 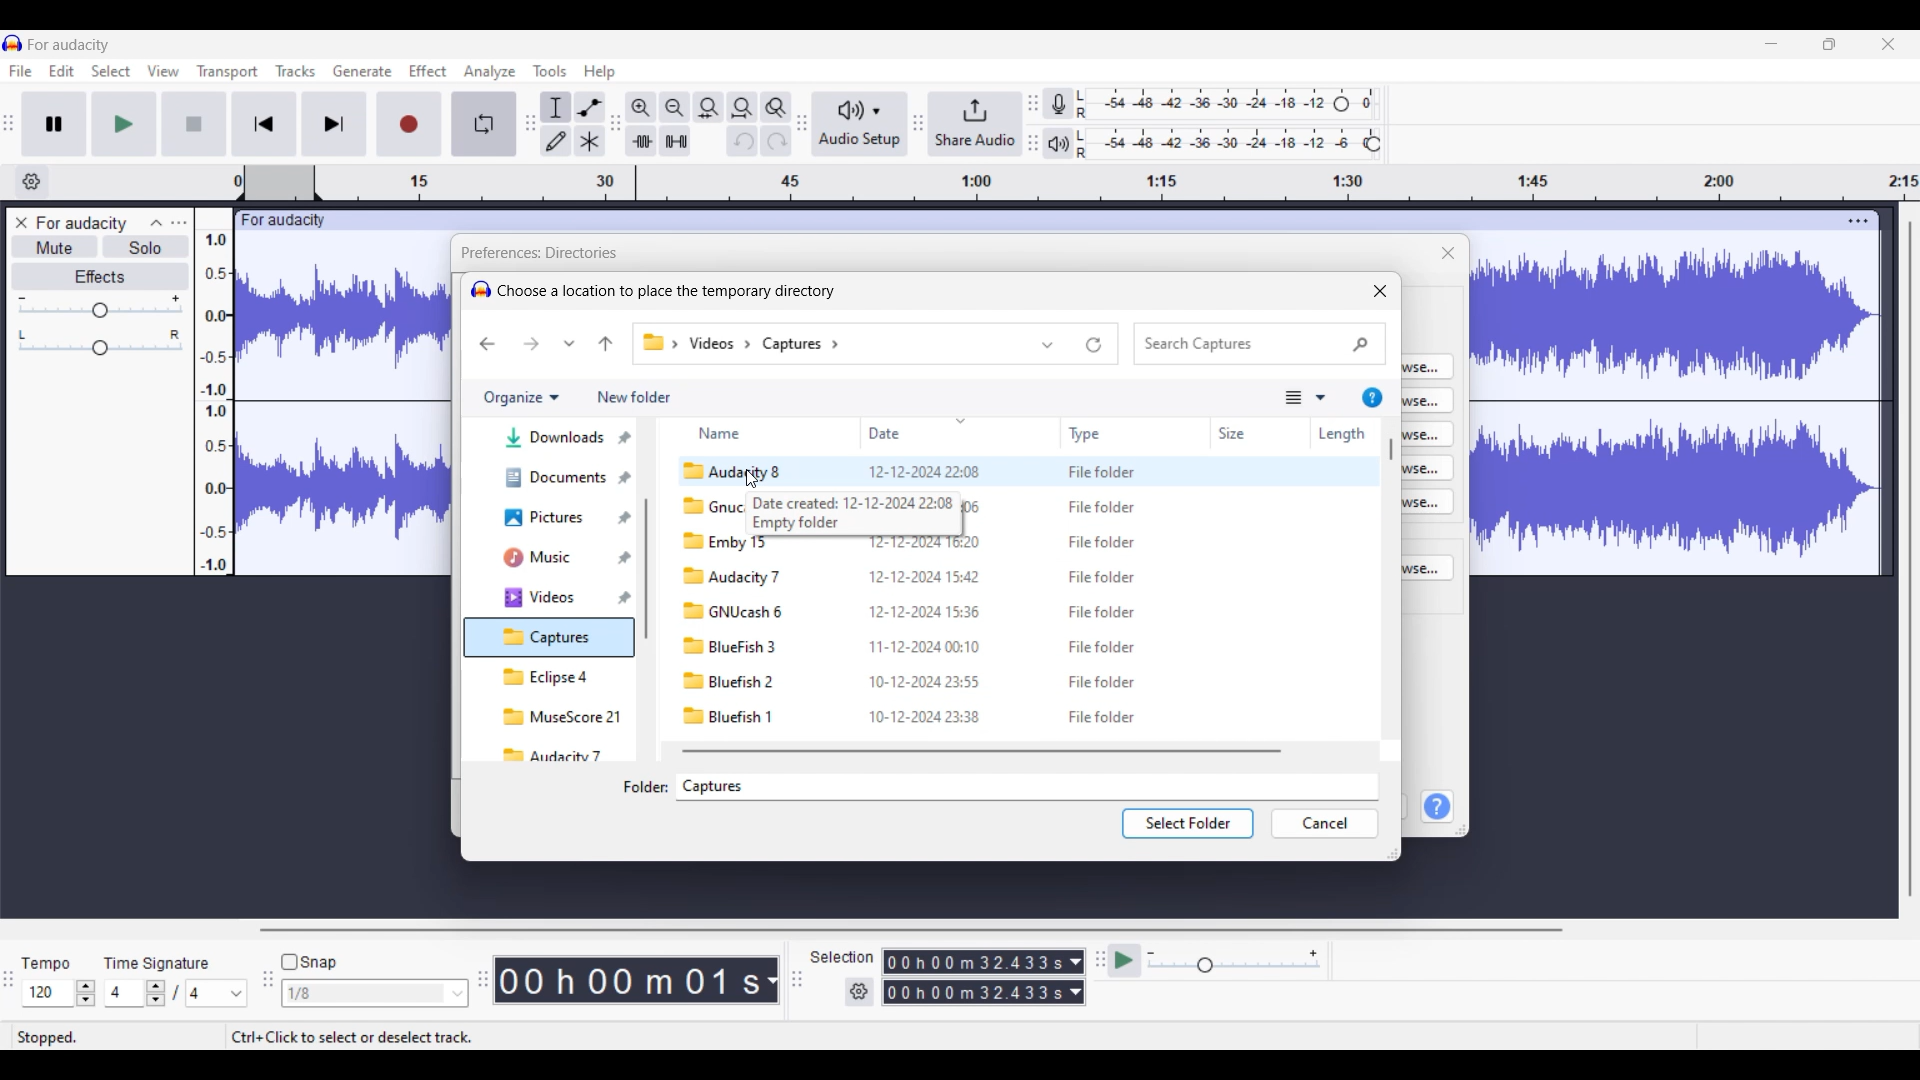 I want to click on Increase/Decrease number, so click(x=156, y=993).